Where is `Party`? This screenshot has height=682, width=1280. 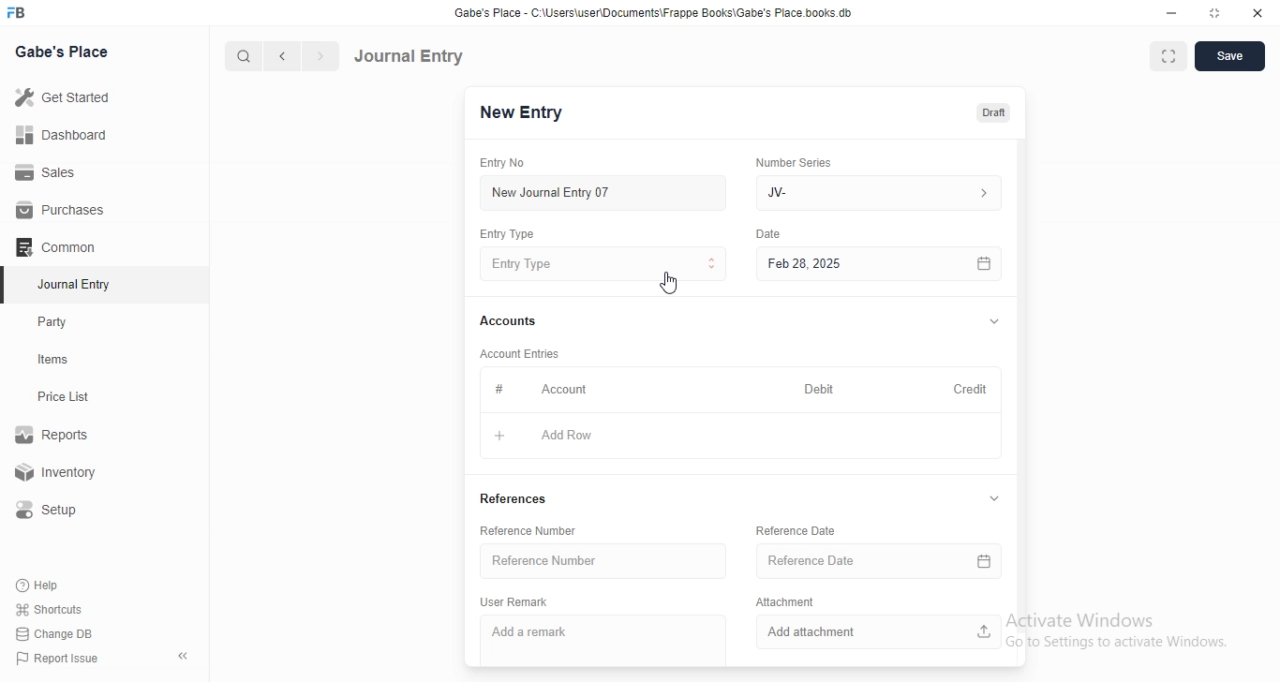
Party is located at coordinates (57, 322).